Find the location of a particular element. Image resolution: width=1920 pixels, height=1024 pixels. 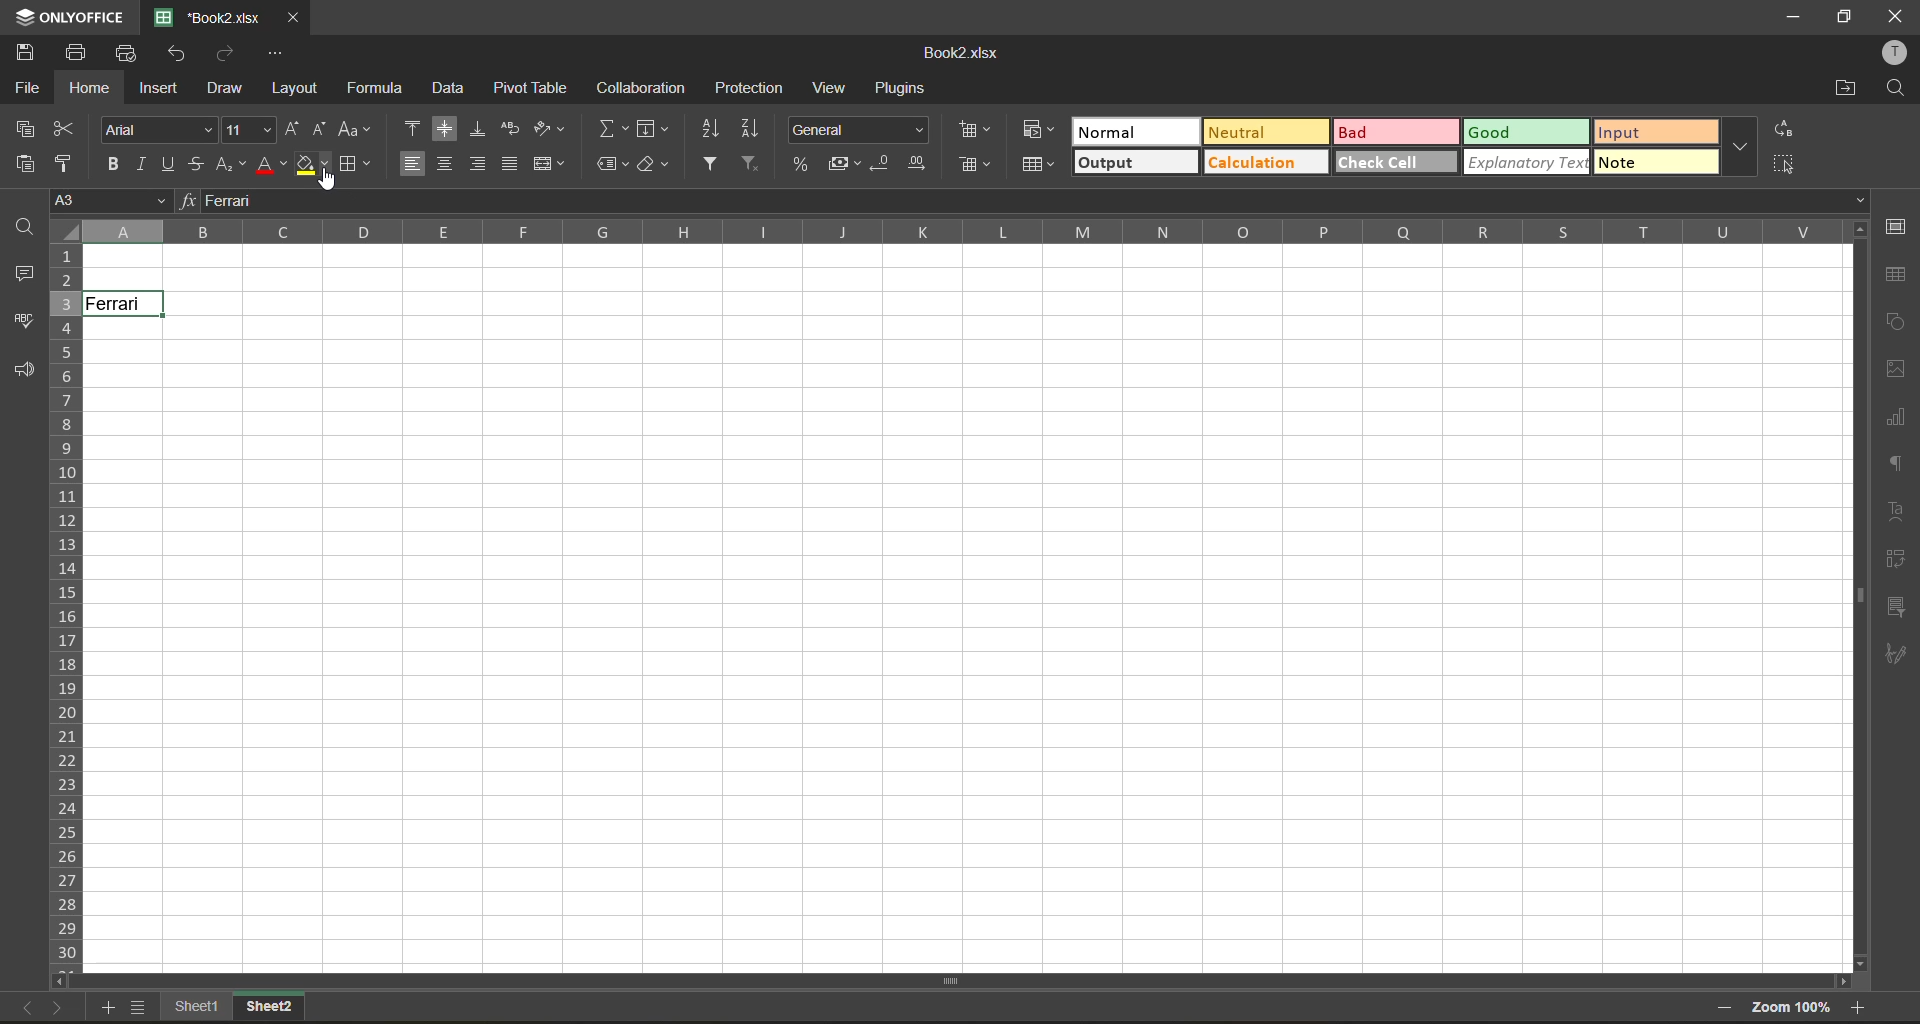

cell address is located at coordinates (111, 197).